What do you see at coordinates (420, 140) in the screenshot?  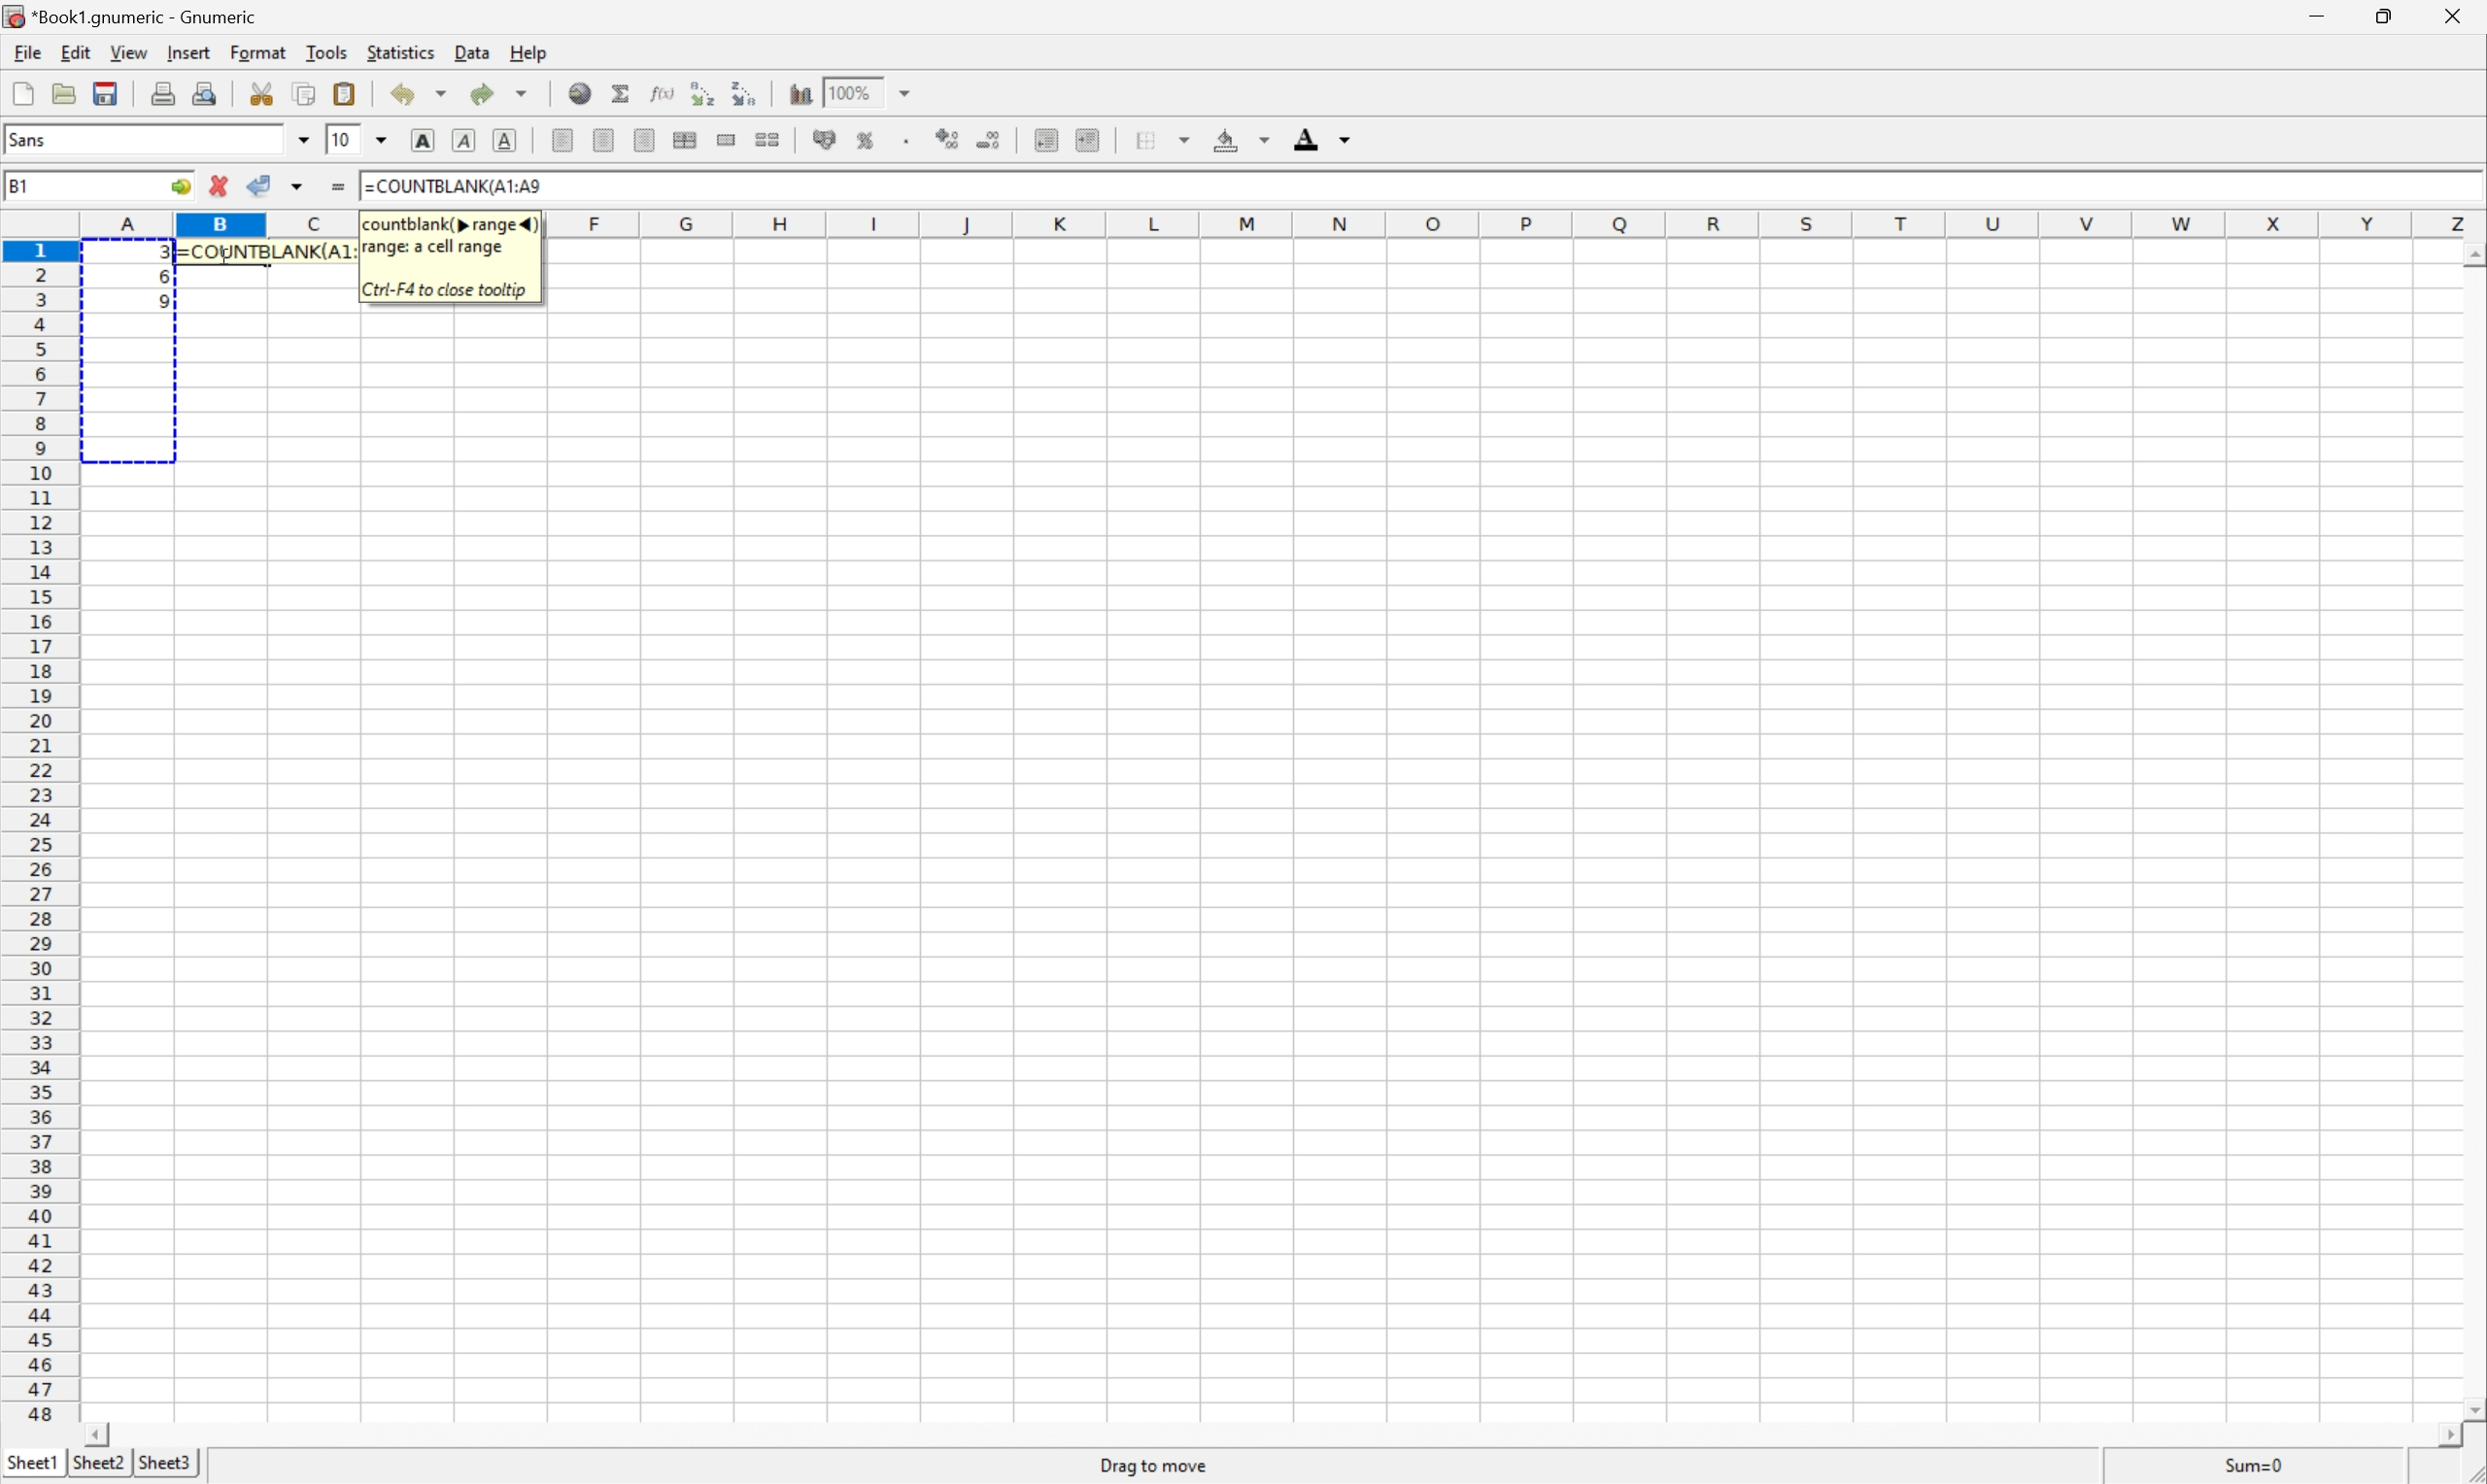 I see `Bold` at bounding box center [420, 140].